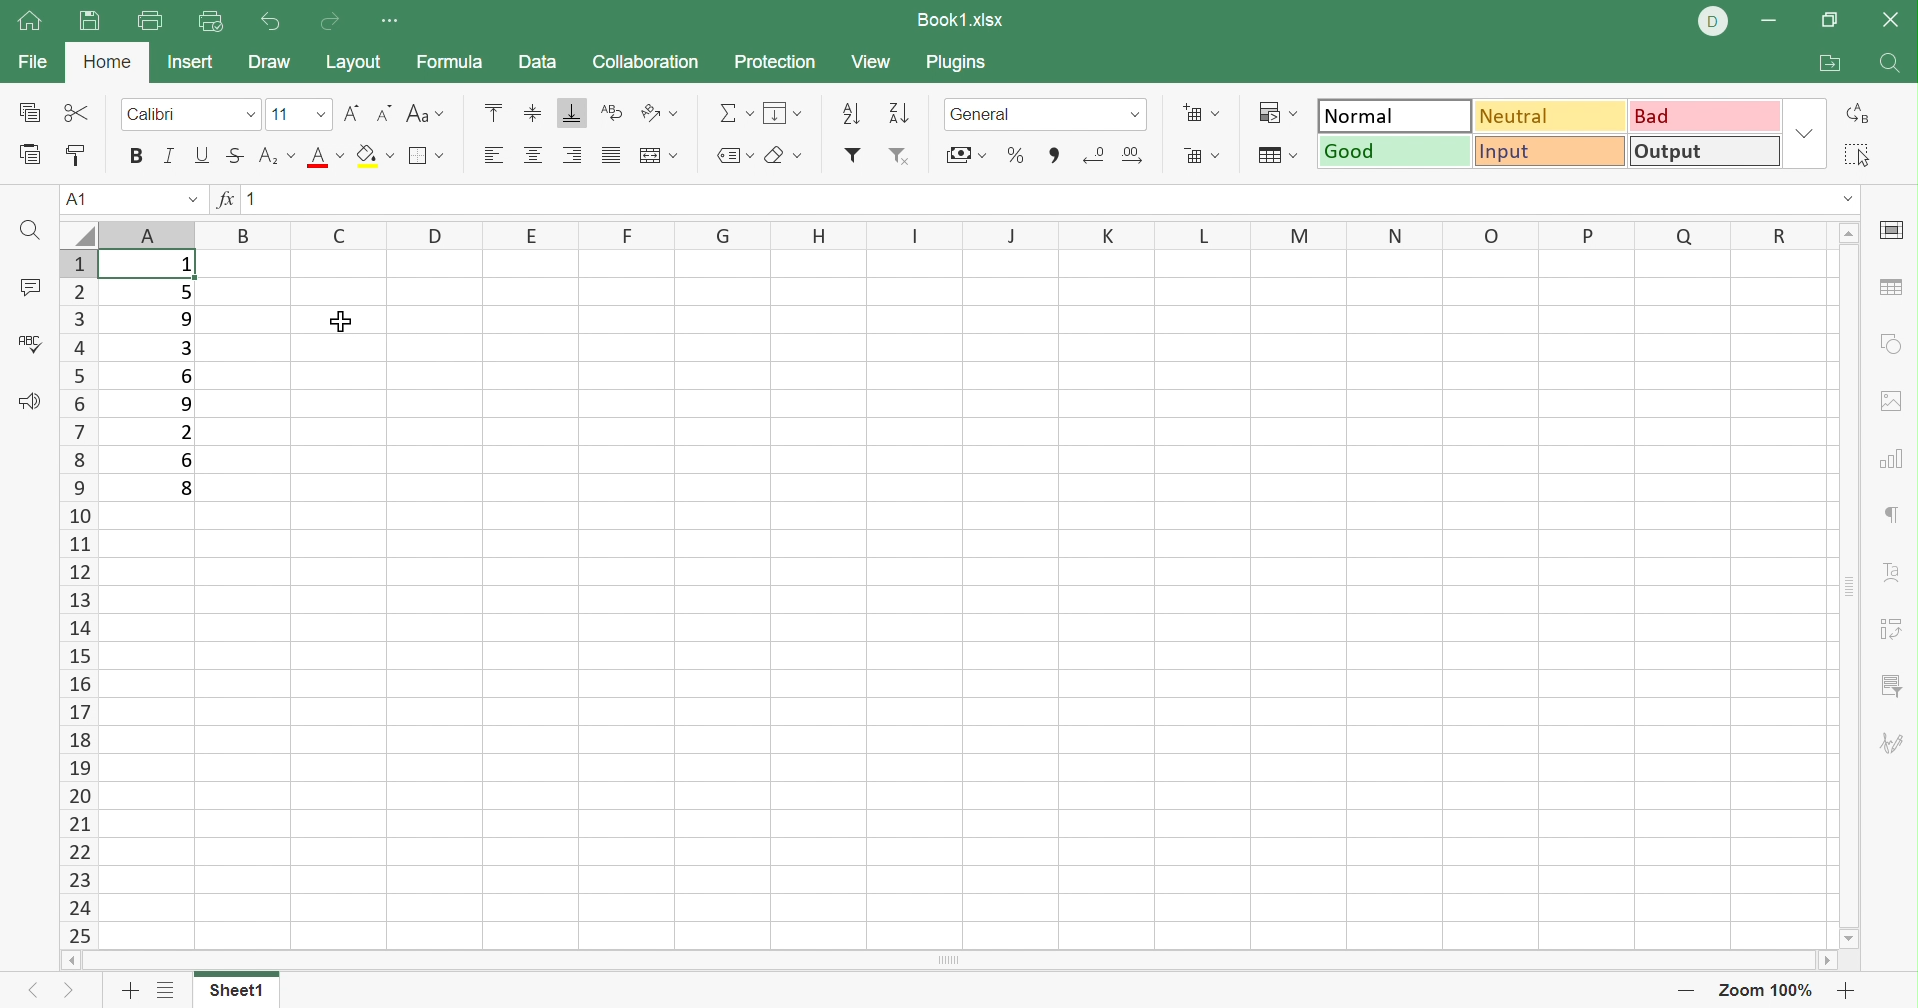 The width and height of the screenshot is (1918, 1008). Describe the element at coordinates (985, 114) in the screenshot. I see `General` at that location.